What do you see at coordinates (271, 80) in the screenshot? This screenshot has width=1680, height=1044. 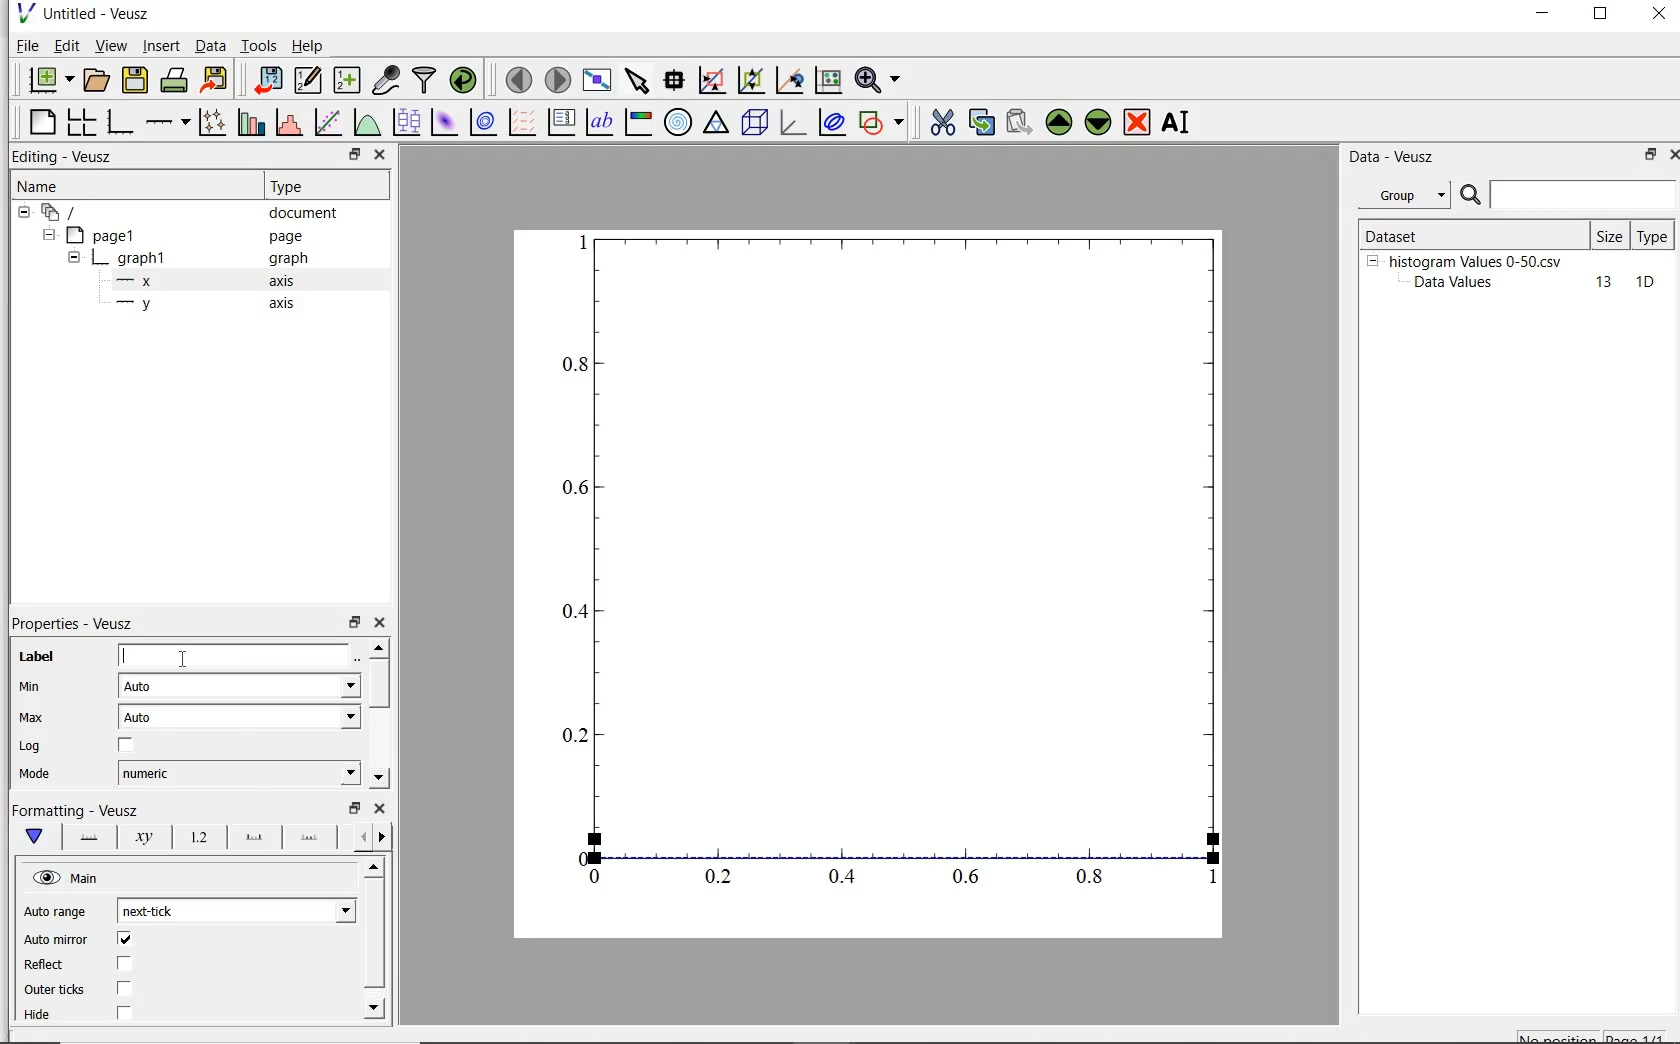 I see `import data into veusz` at bounding box center [271, 80].